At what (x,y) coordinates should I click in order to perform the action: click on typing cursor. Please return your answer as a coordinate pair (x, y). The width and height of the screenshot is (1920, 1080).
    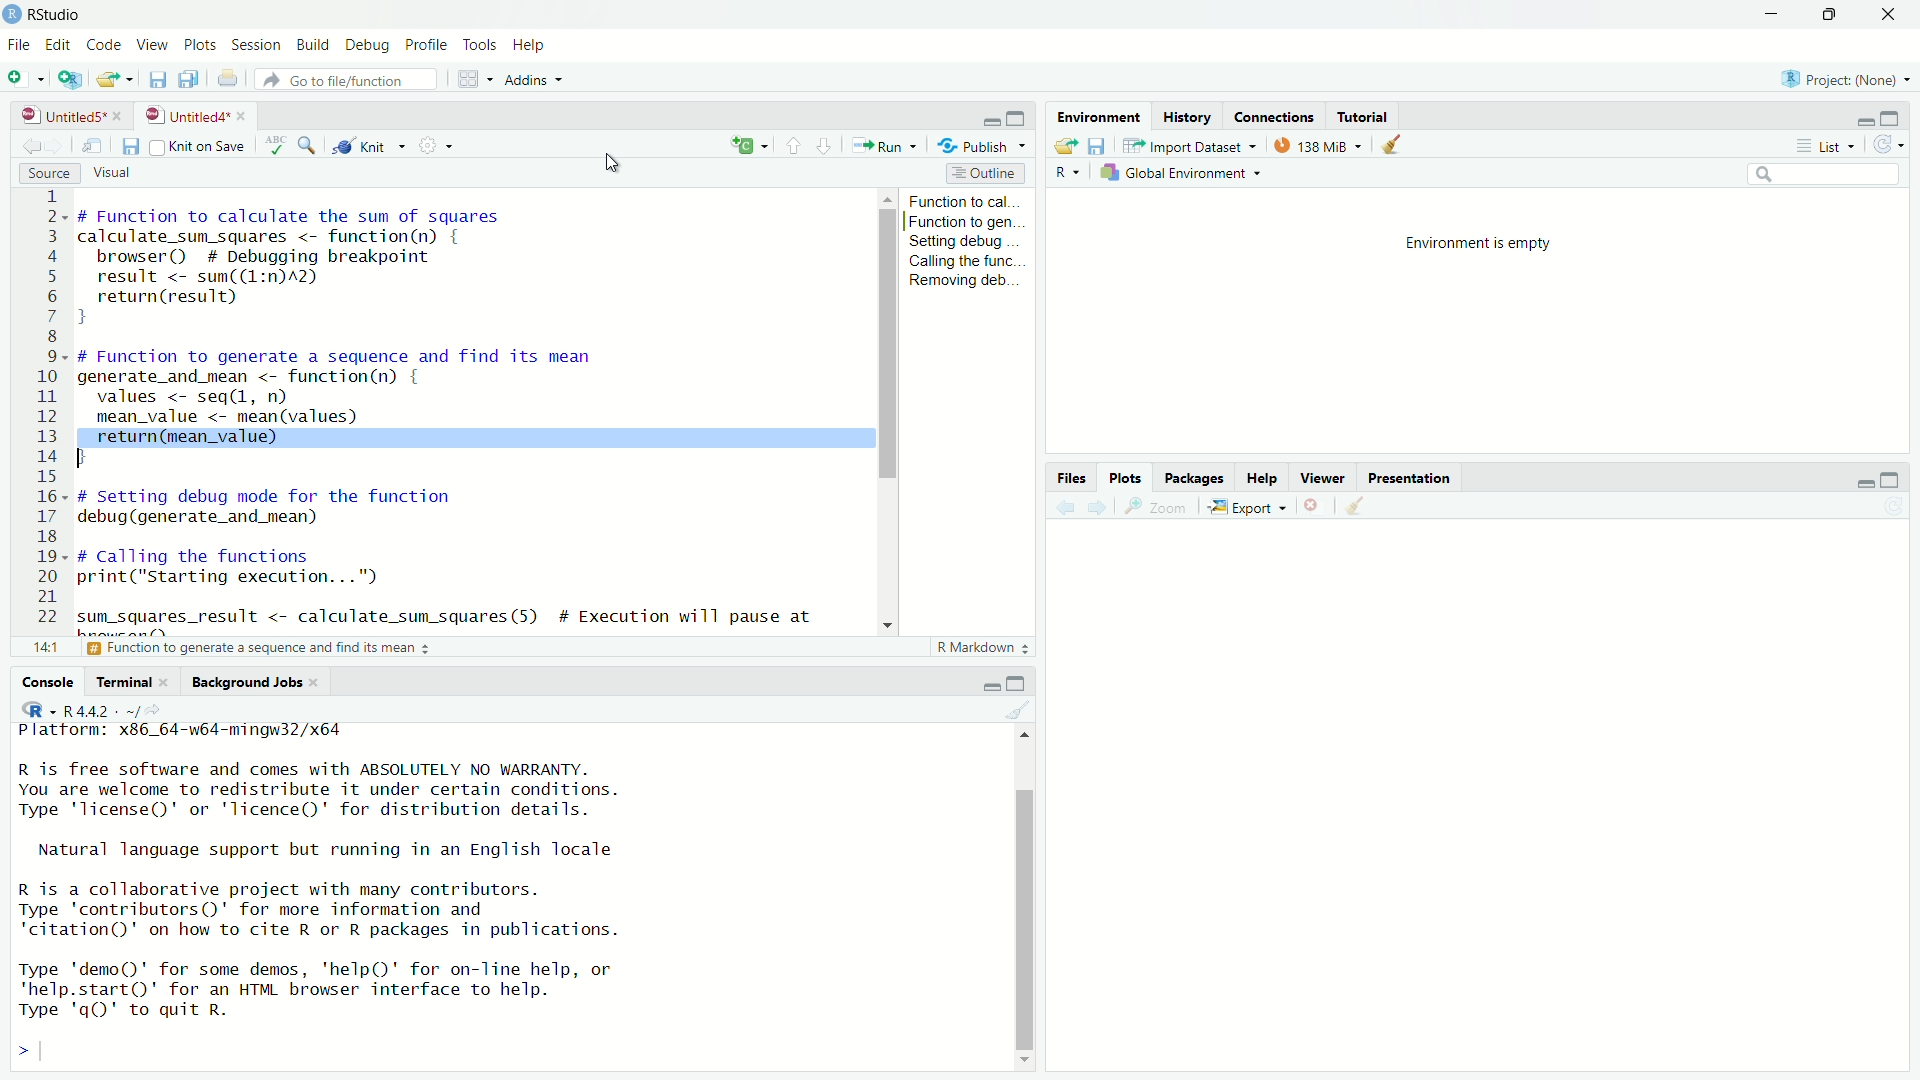
    Looking at the image, I should click on (50, 1052).